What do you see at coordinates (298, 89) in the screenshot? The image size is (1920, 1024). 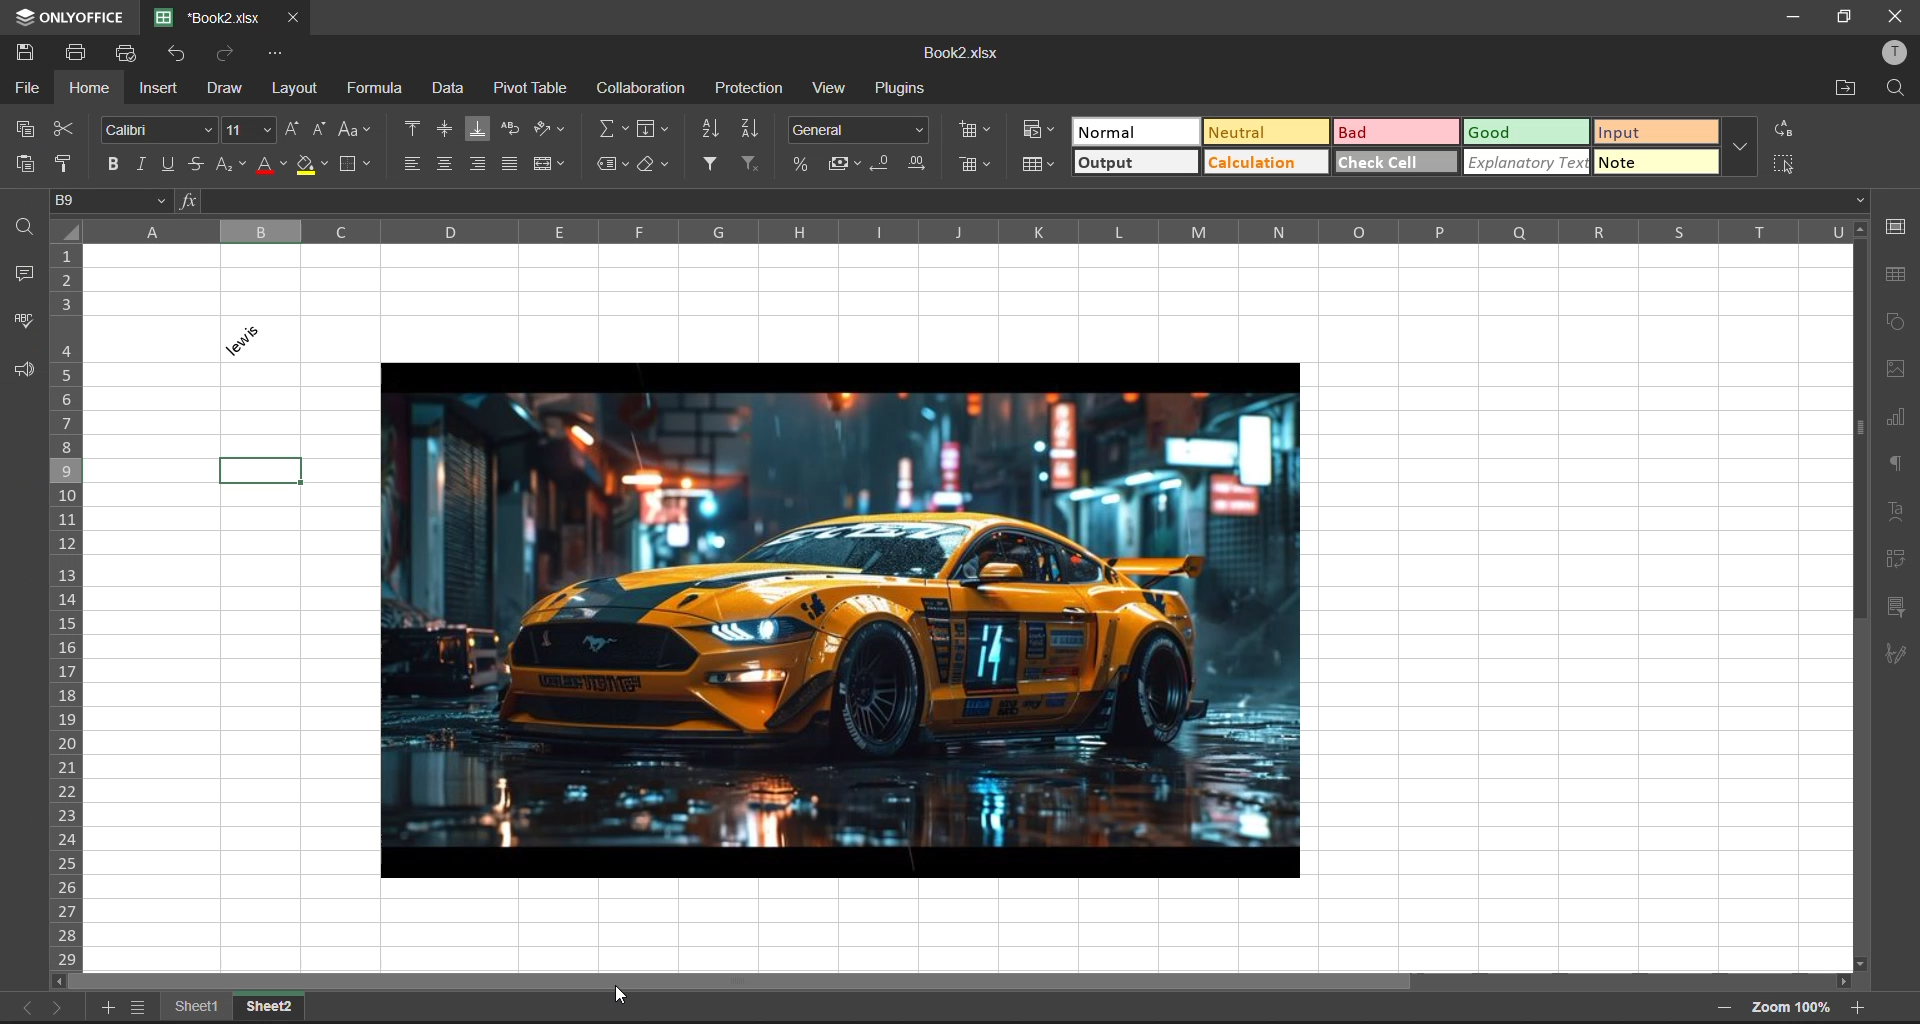 I see `layout` at bounding box center [298, 89].